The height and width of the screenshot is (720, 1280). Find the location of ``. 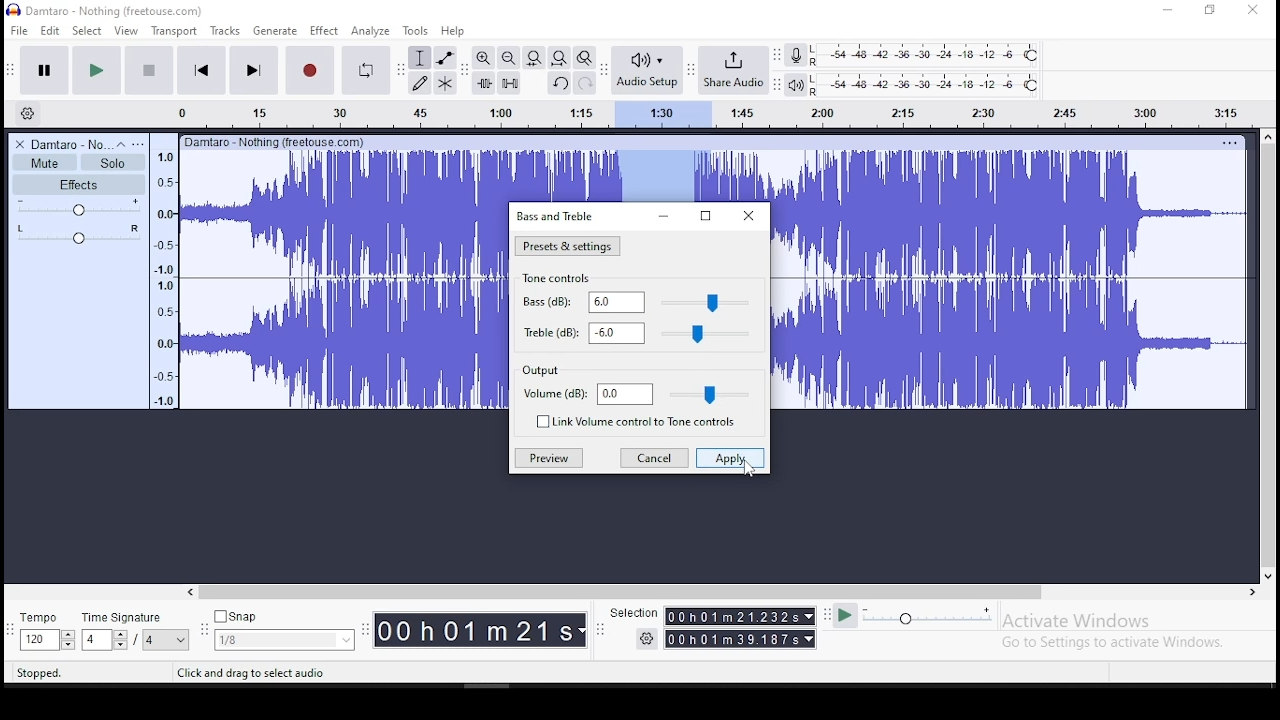

 is located at coordinates (776, 83).